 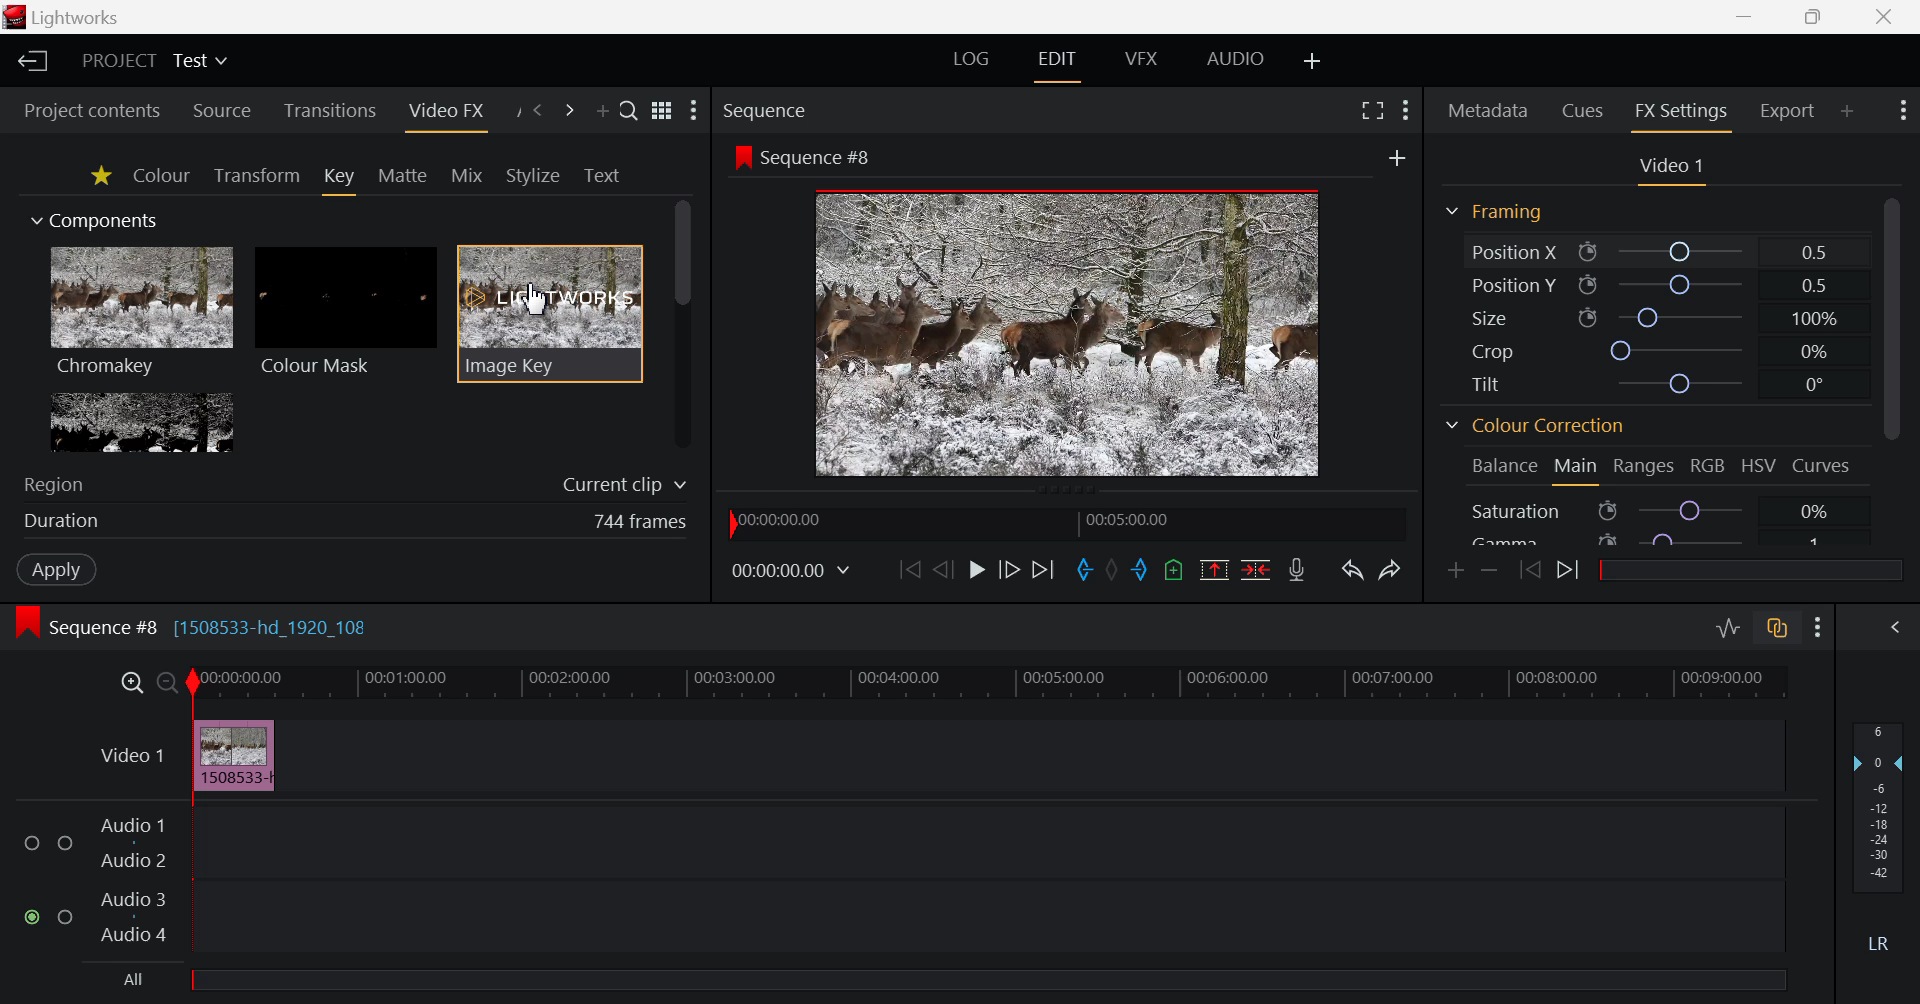 I want to click on To End, so click(x=1046, y=569).